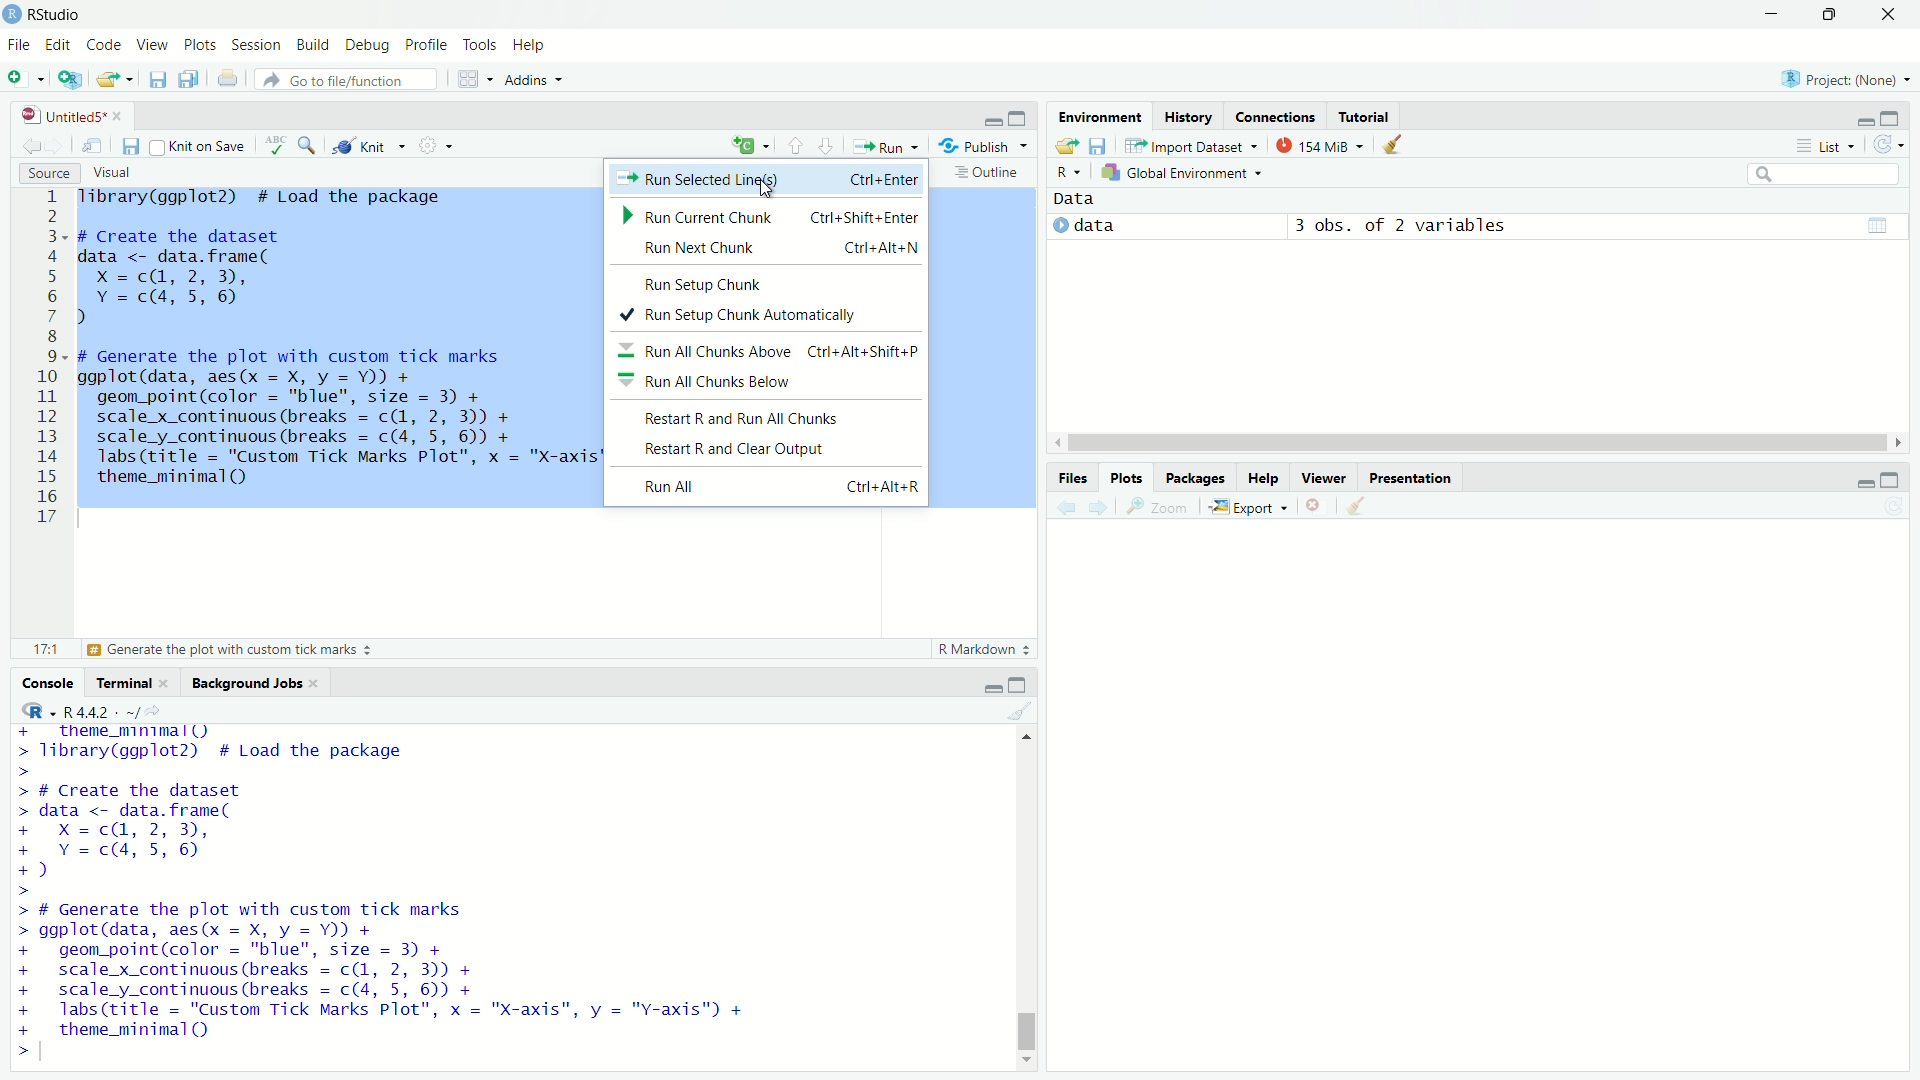 The width and height of the screenshot is (1920, 1080). Describe the element at coordinates (768, 451) in the screenshot. I see `Restart R and Clear Output` at that location.